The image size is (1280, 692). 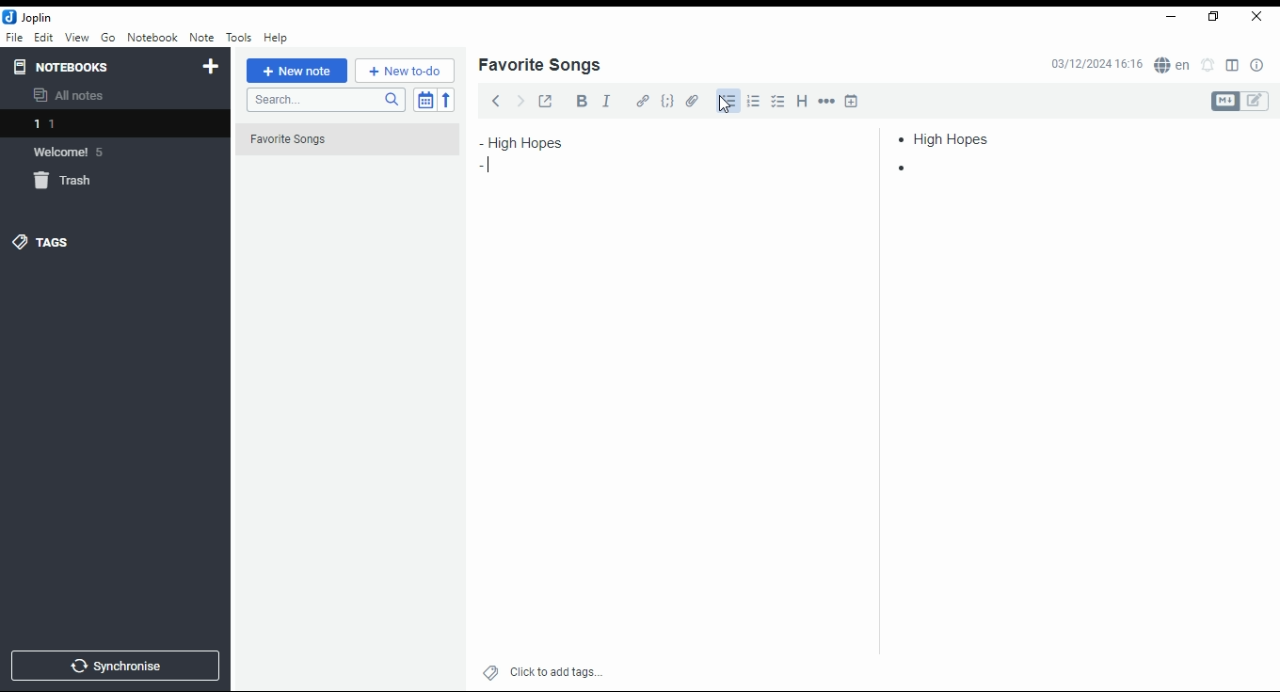 I want to click on set alarm, so click(x=1209, y=65).